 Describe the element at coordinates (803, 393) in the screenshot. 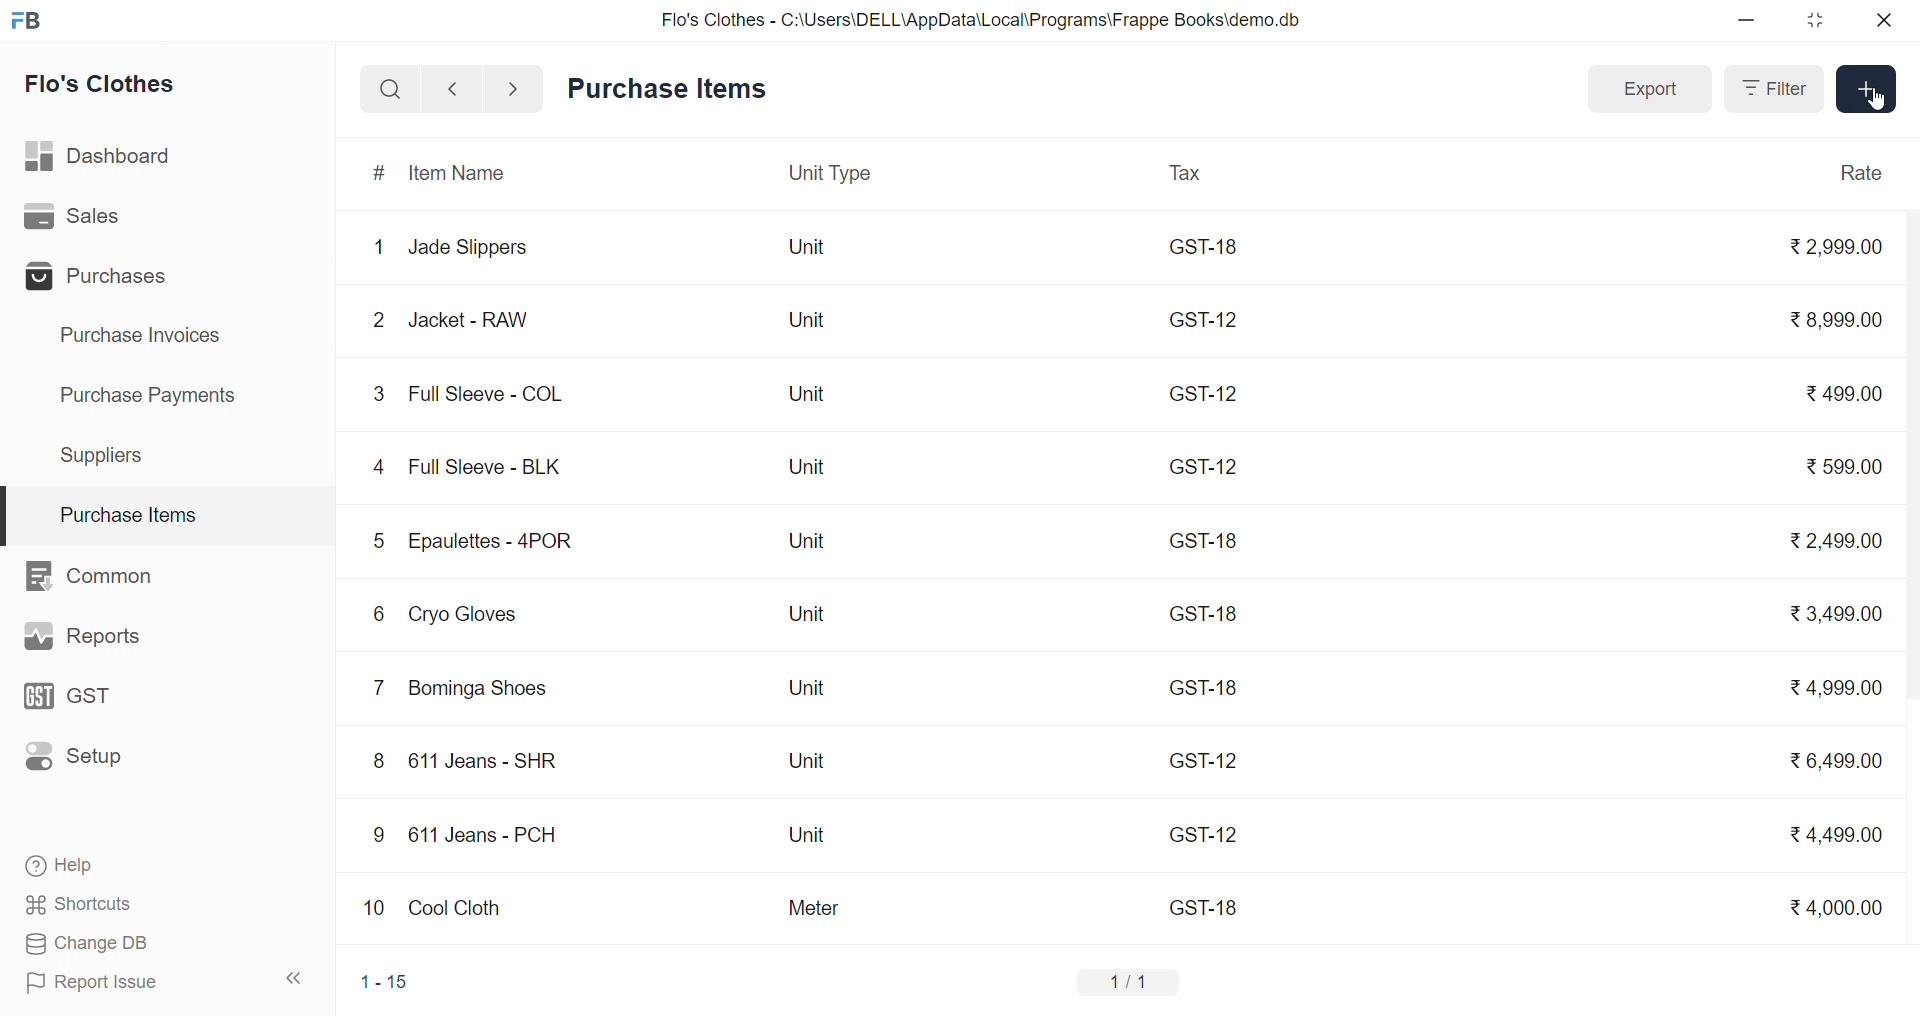

I see `Unit` at that location.